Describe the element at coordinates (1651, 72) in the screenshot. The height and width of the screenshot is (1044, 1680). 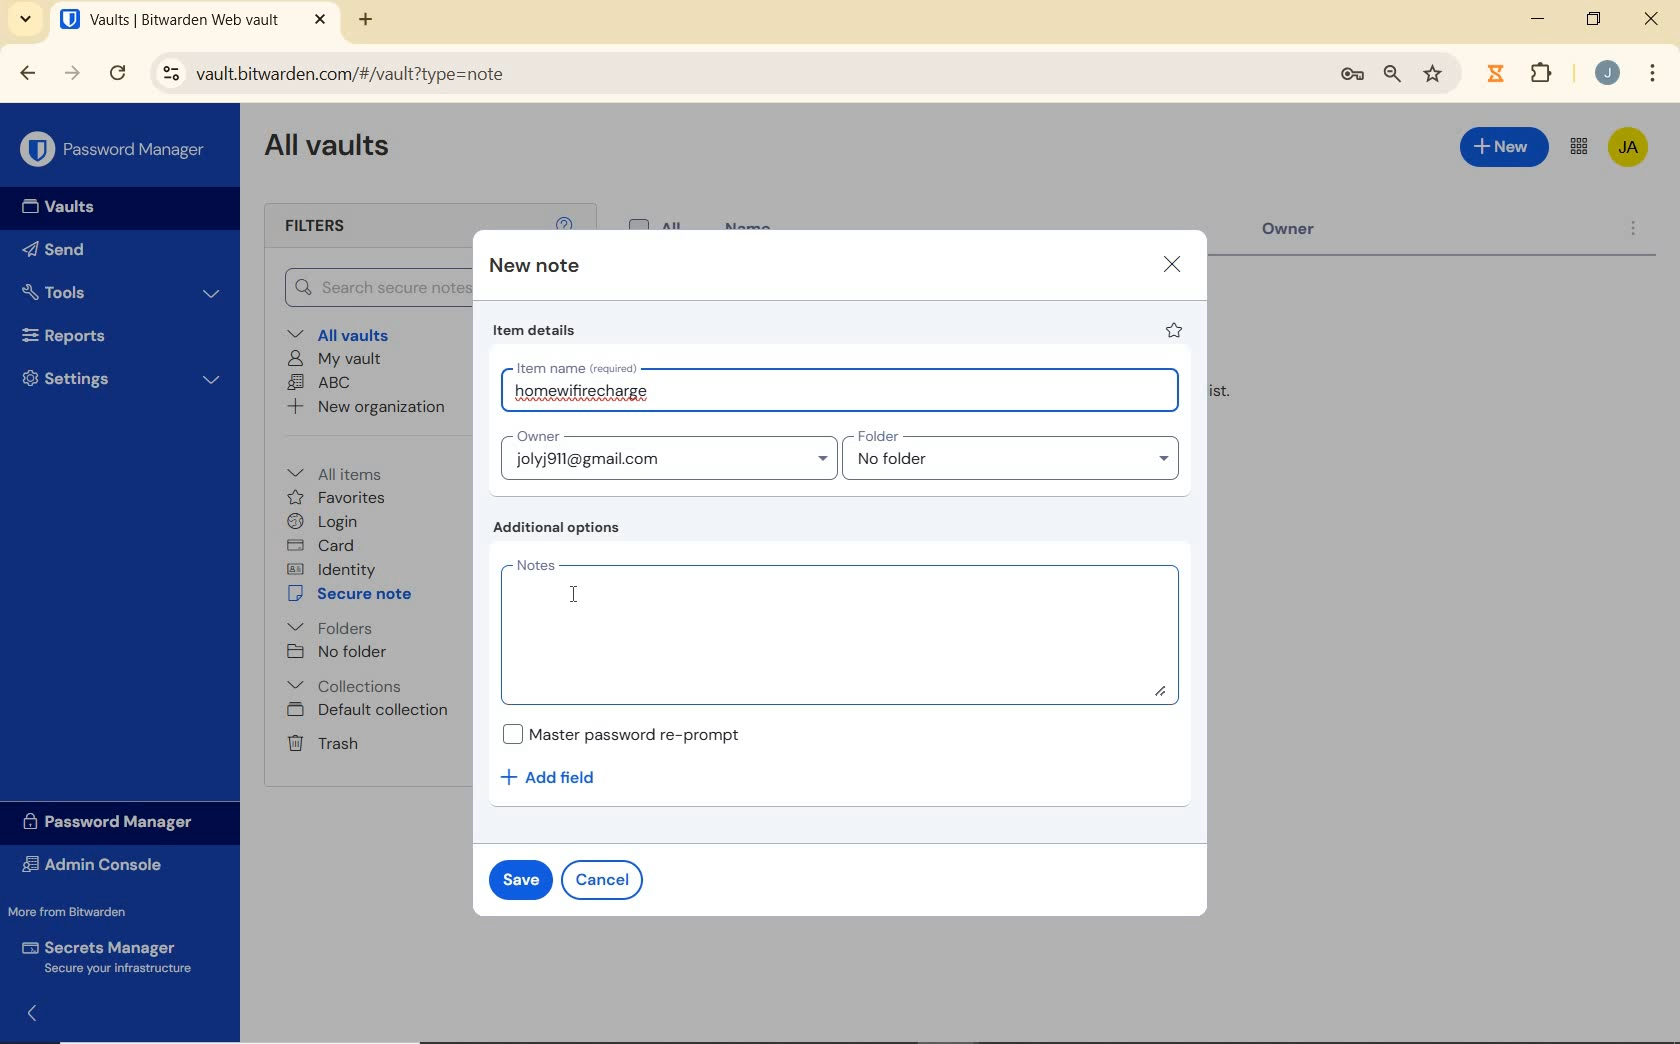
I see `More Options` at that location.